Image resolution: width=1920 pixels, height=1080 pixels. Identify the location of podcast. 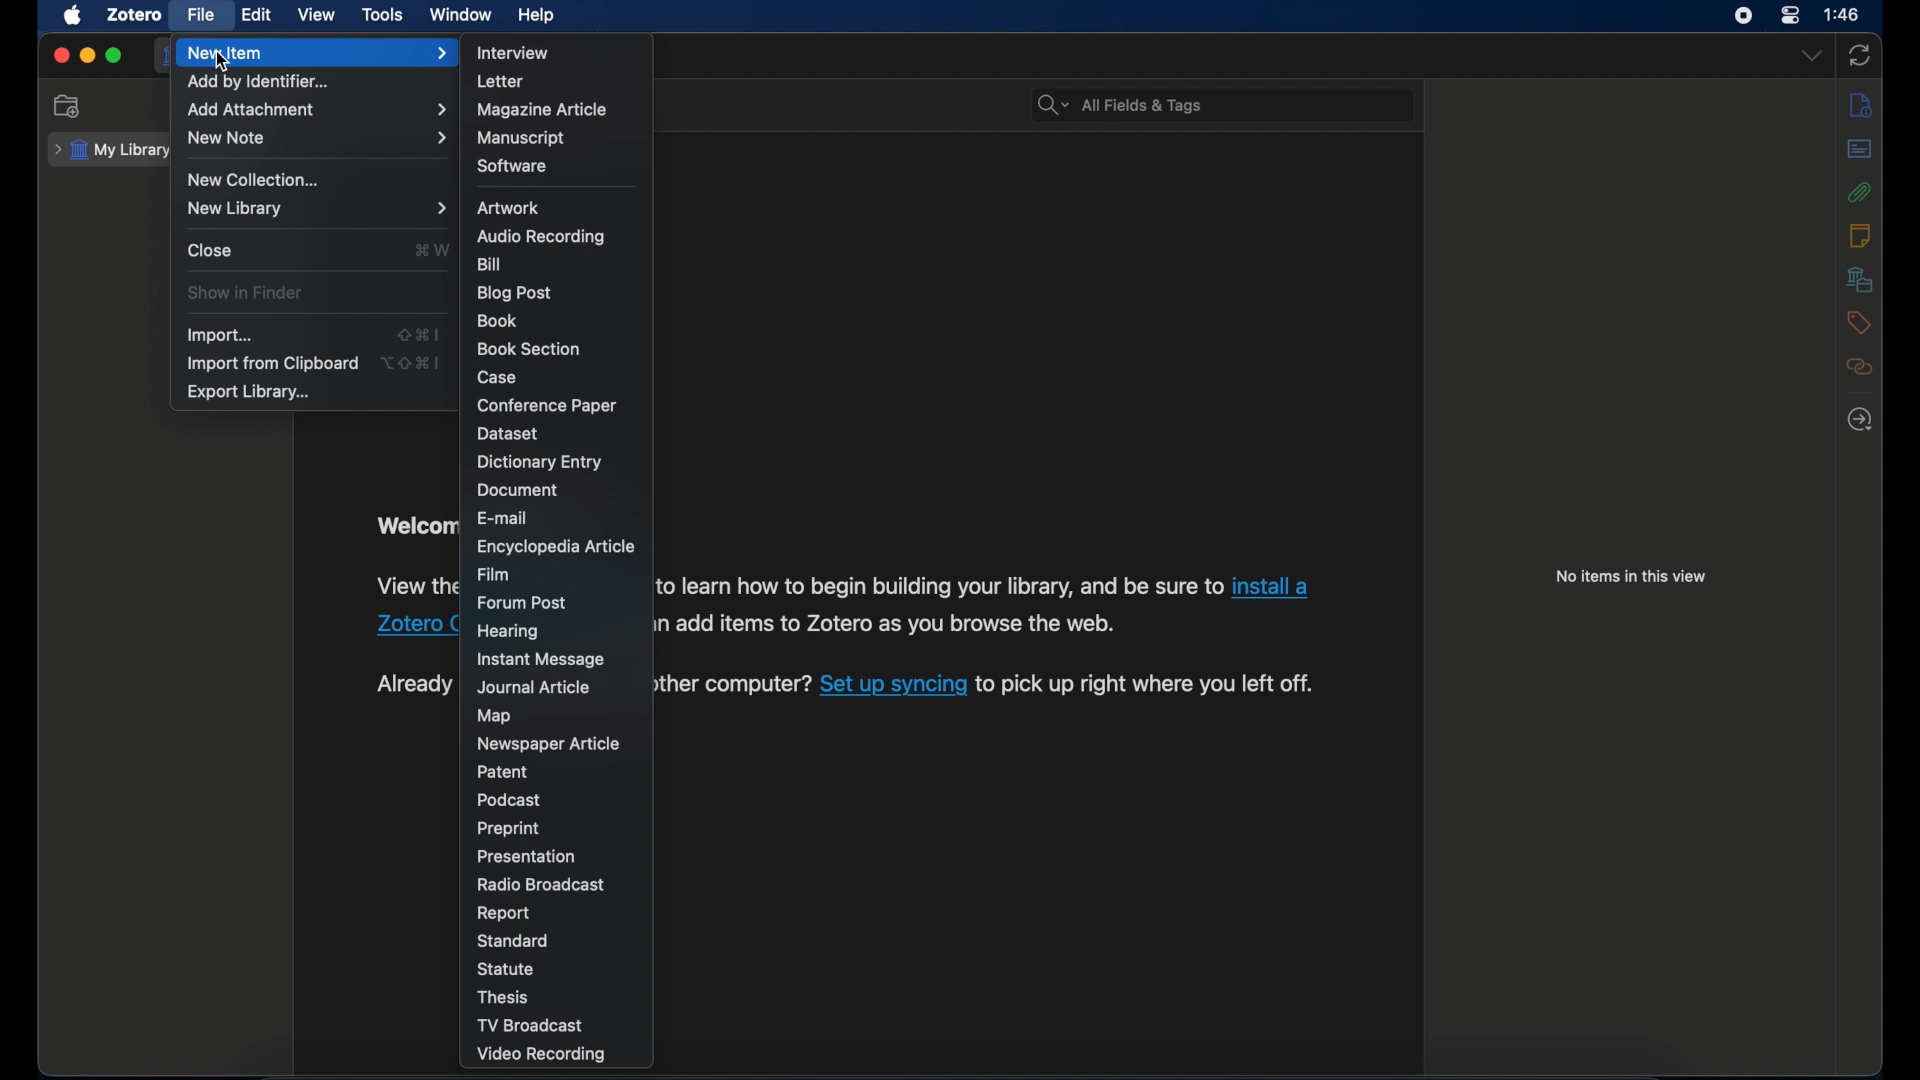
(509, 800).